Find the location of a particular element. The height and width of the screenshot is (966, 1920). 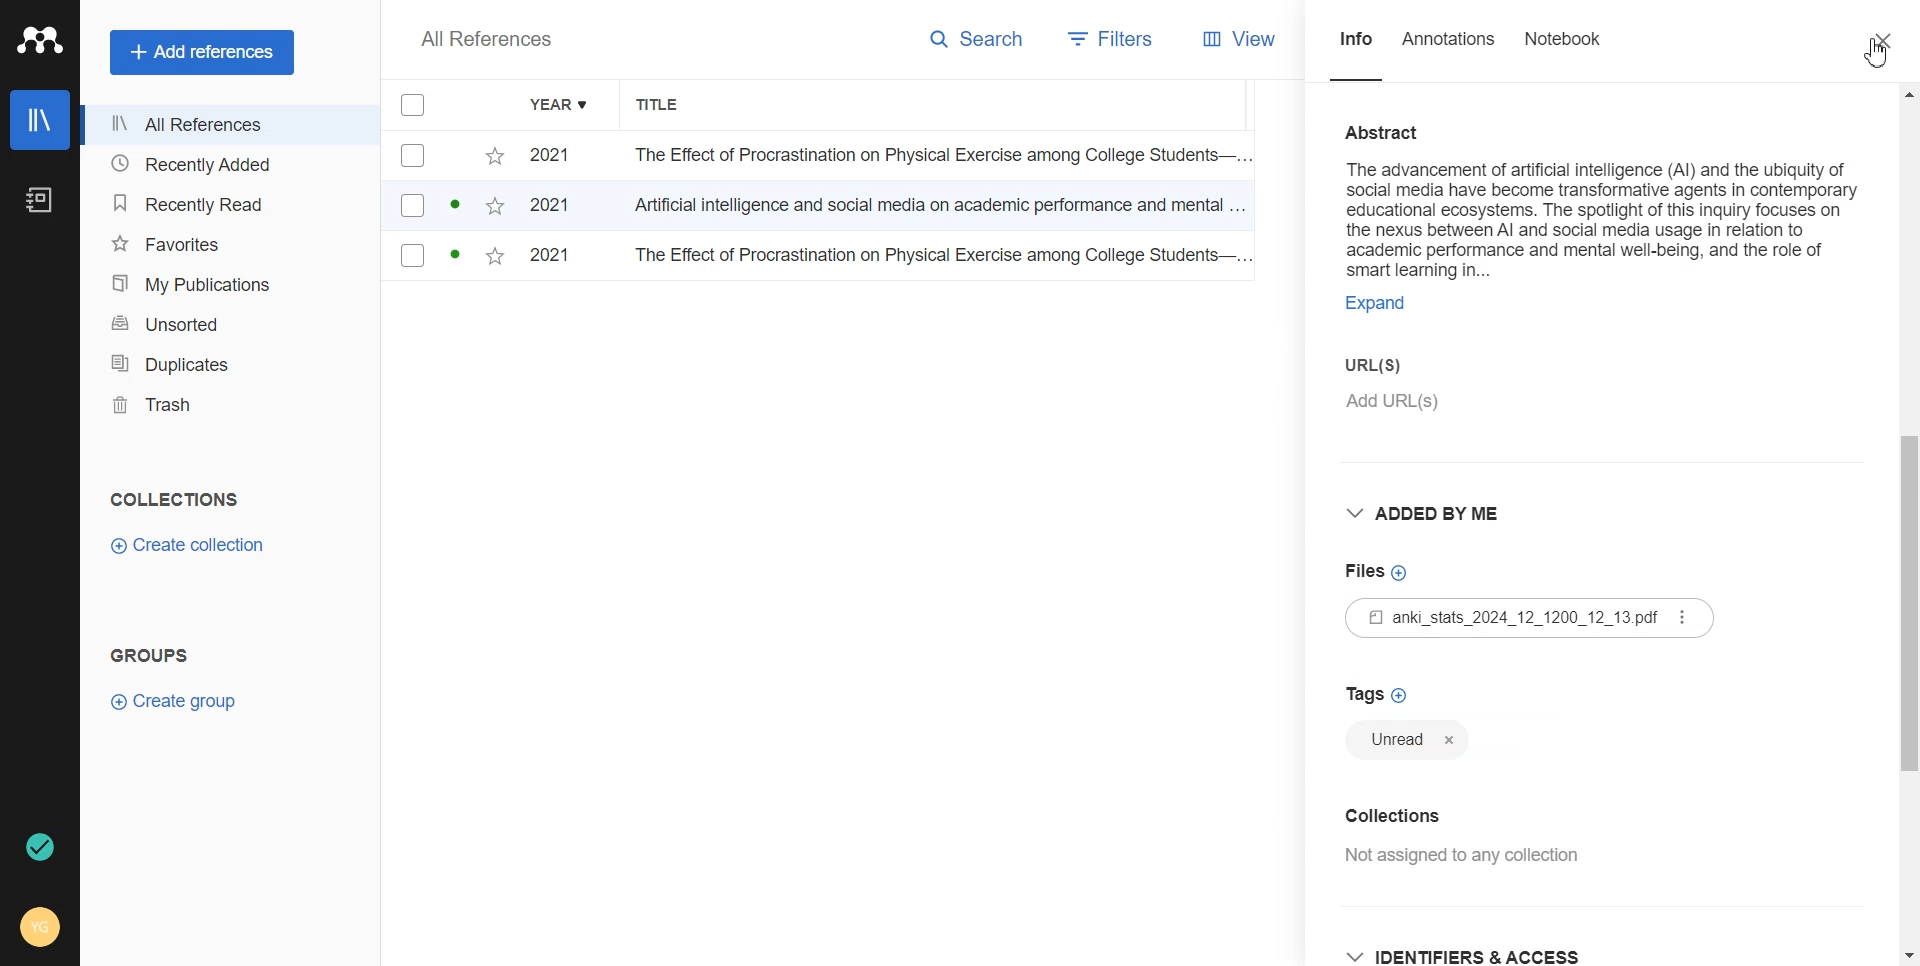

Enter URLS is located at coordinates (1397, 361).